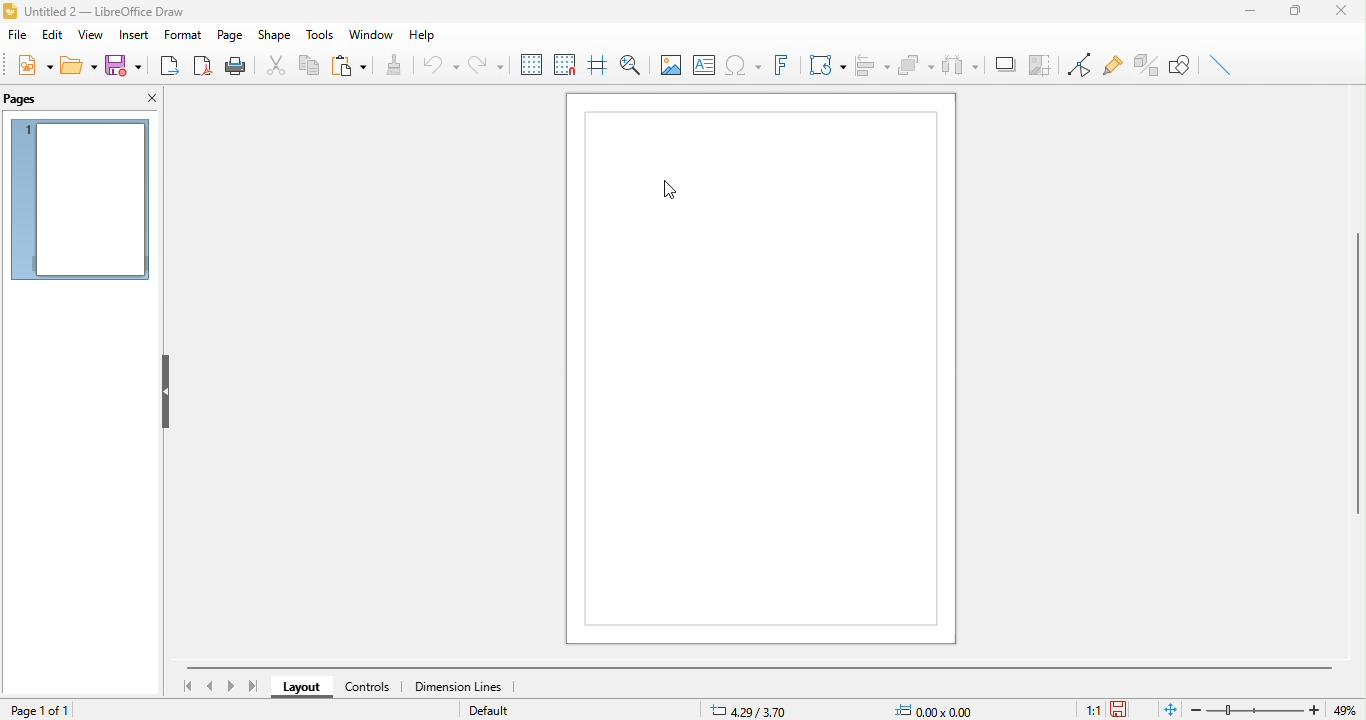 The image size is (1366, 720). What do you see at coordinates (1165, 709) in the screenshot?
I see `fit to the current window` at bounding box center [1165, 709].